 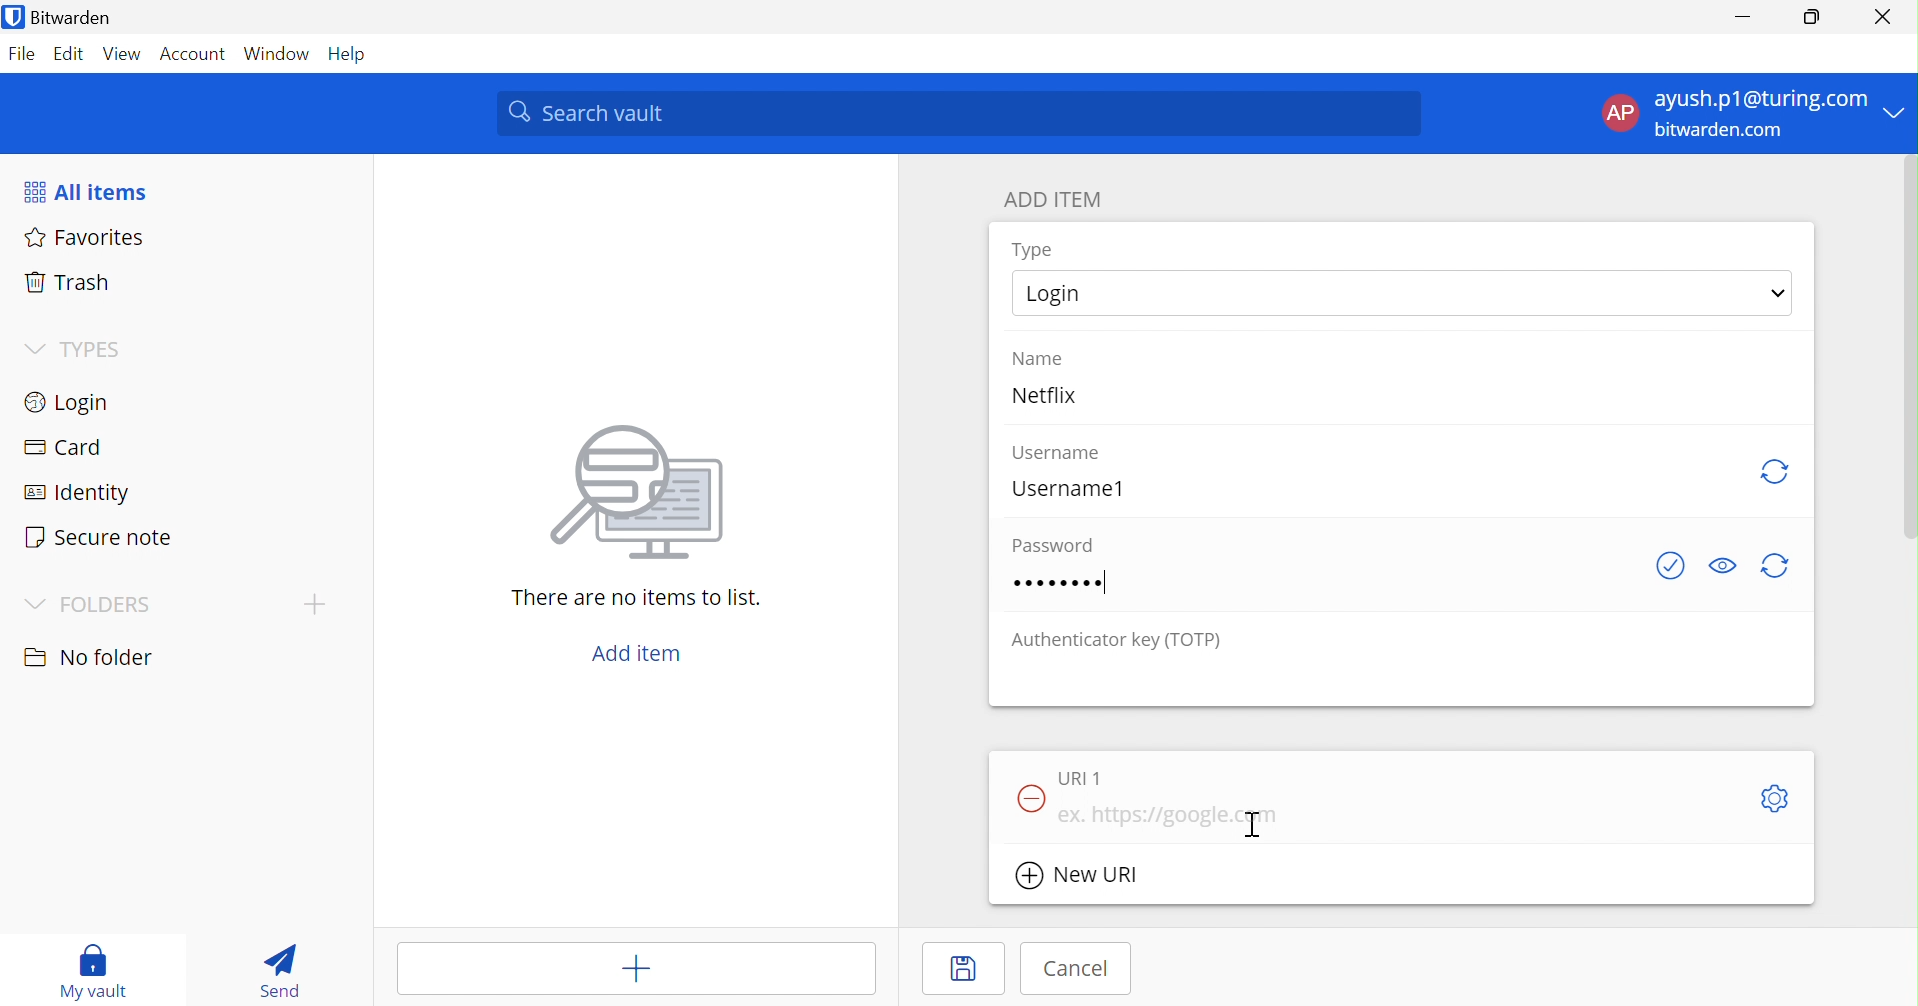 What do you see at coordinates (1038, 358) in the screenshot?
I see `Name` at bounding box center [1038, 358].